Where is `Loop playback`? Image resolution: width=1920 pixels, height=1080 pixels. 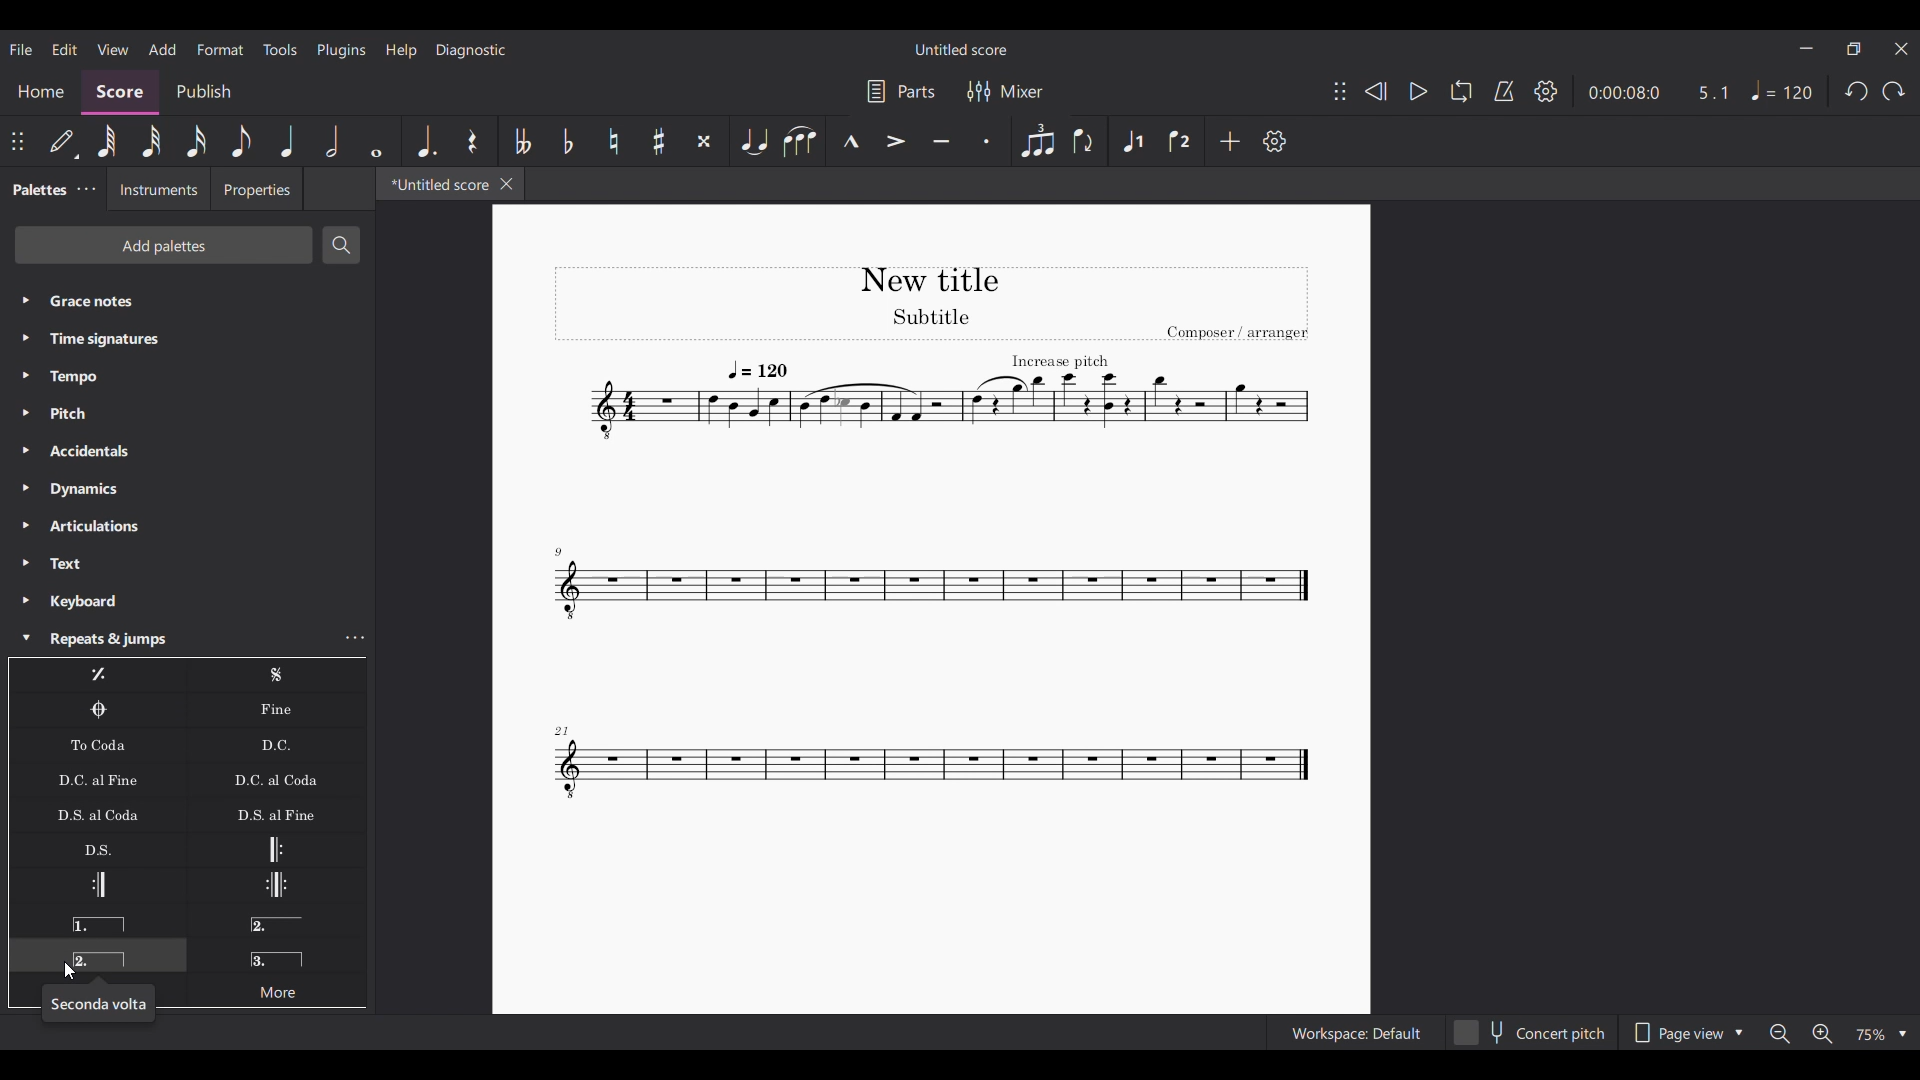
Loop playback is located at coordinates (1462, 91).